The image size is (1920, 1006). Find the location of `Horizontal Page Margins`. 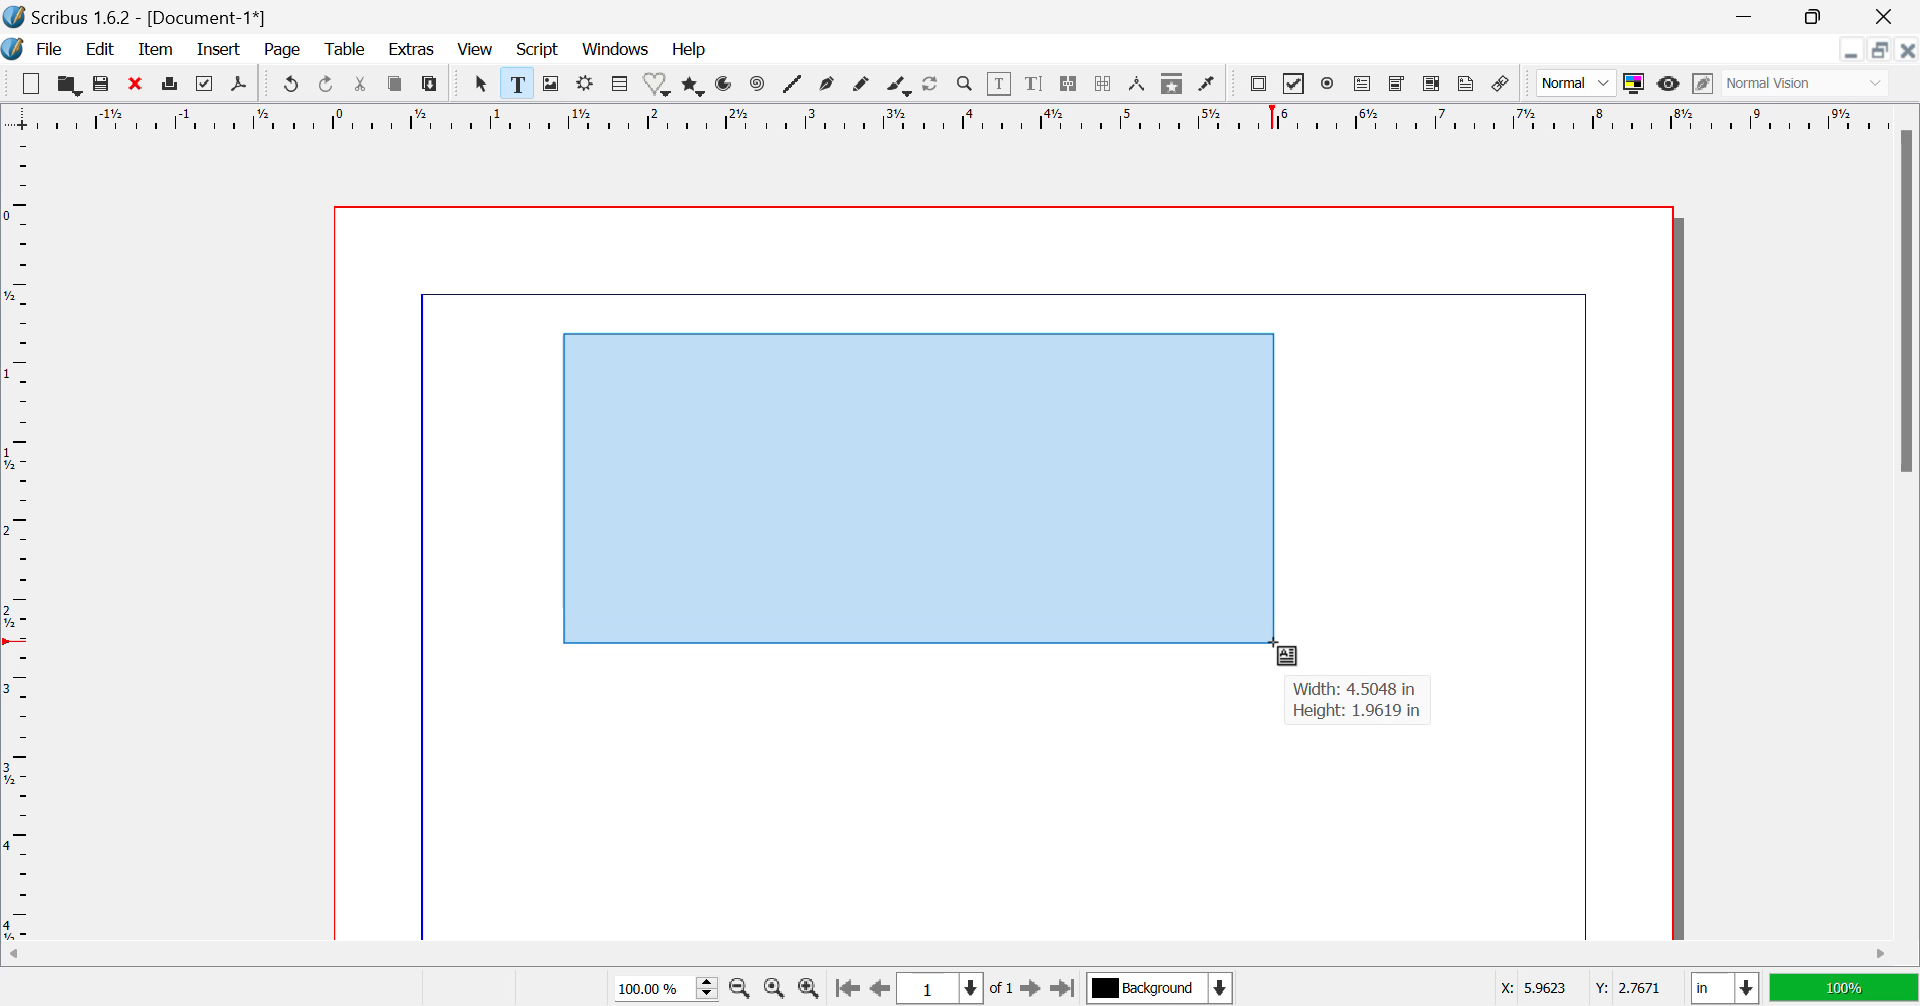

Horizontal Page Margins is located at coordinates (24, 540).